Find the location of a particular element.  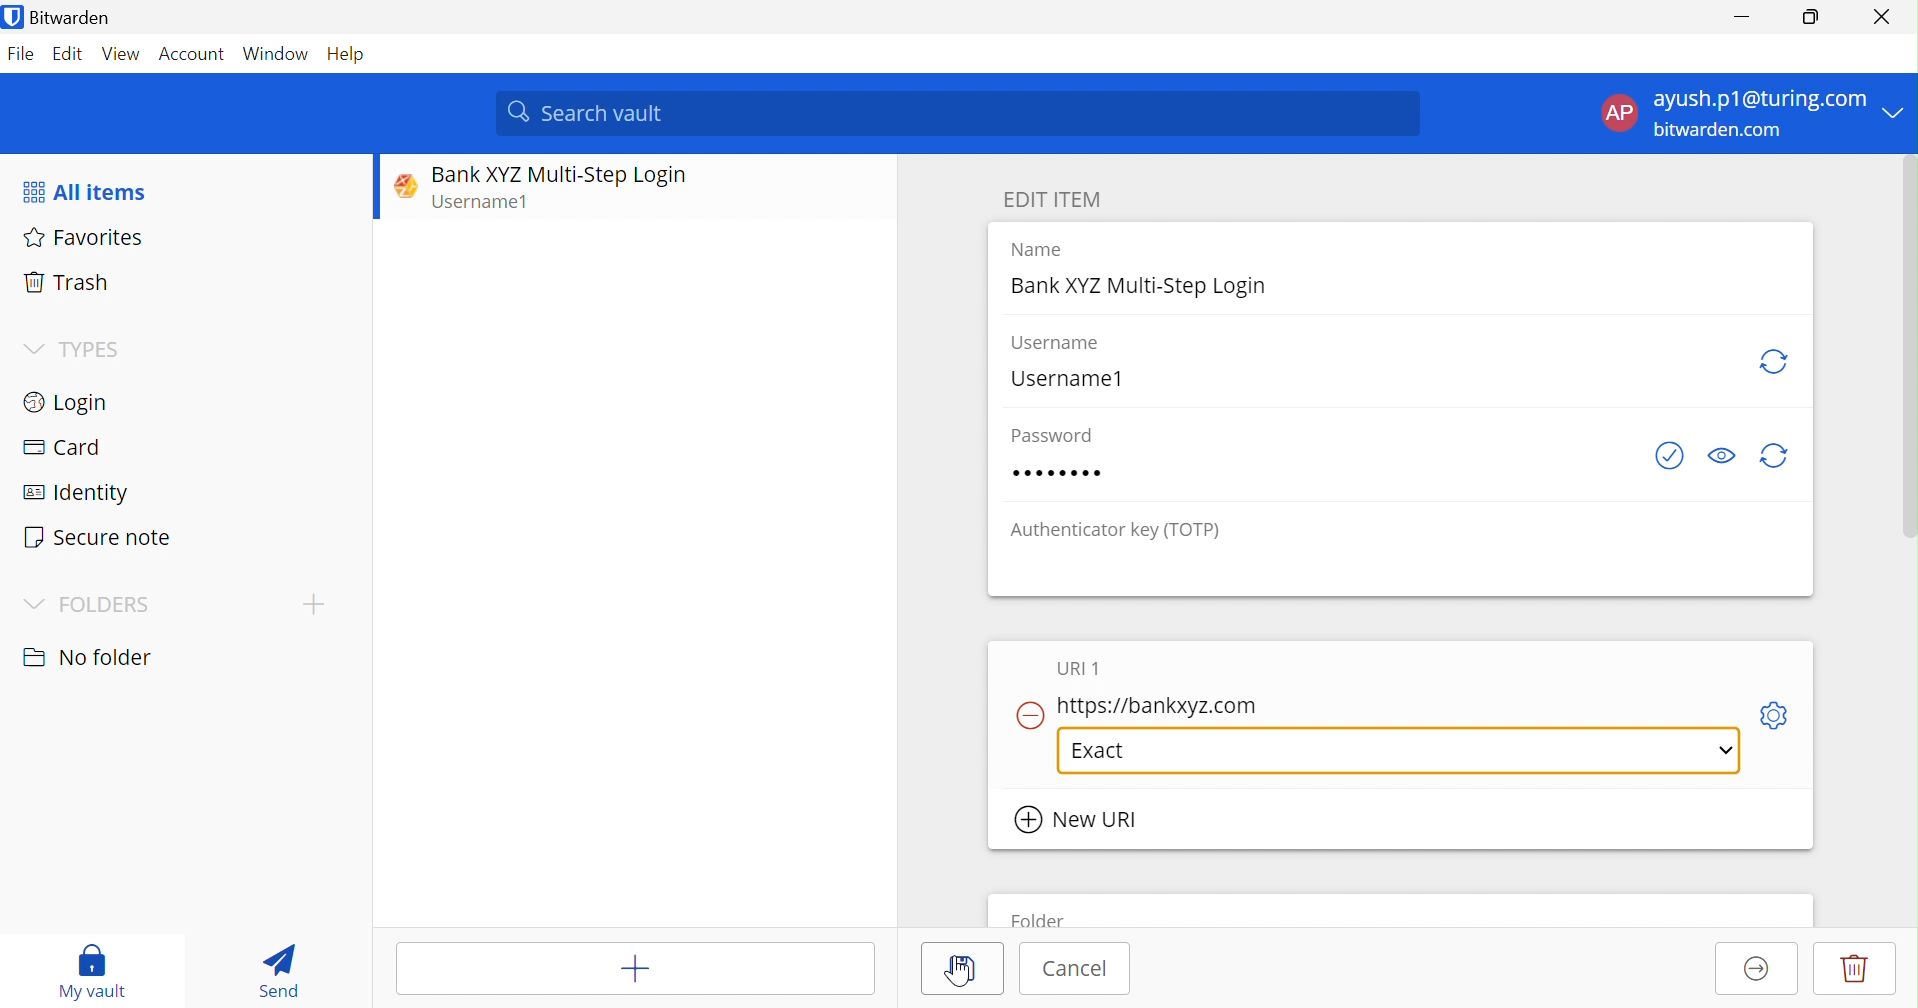

Website logo is located at coordinates (400, 185).